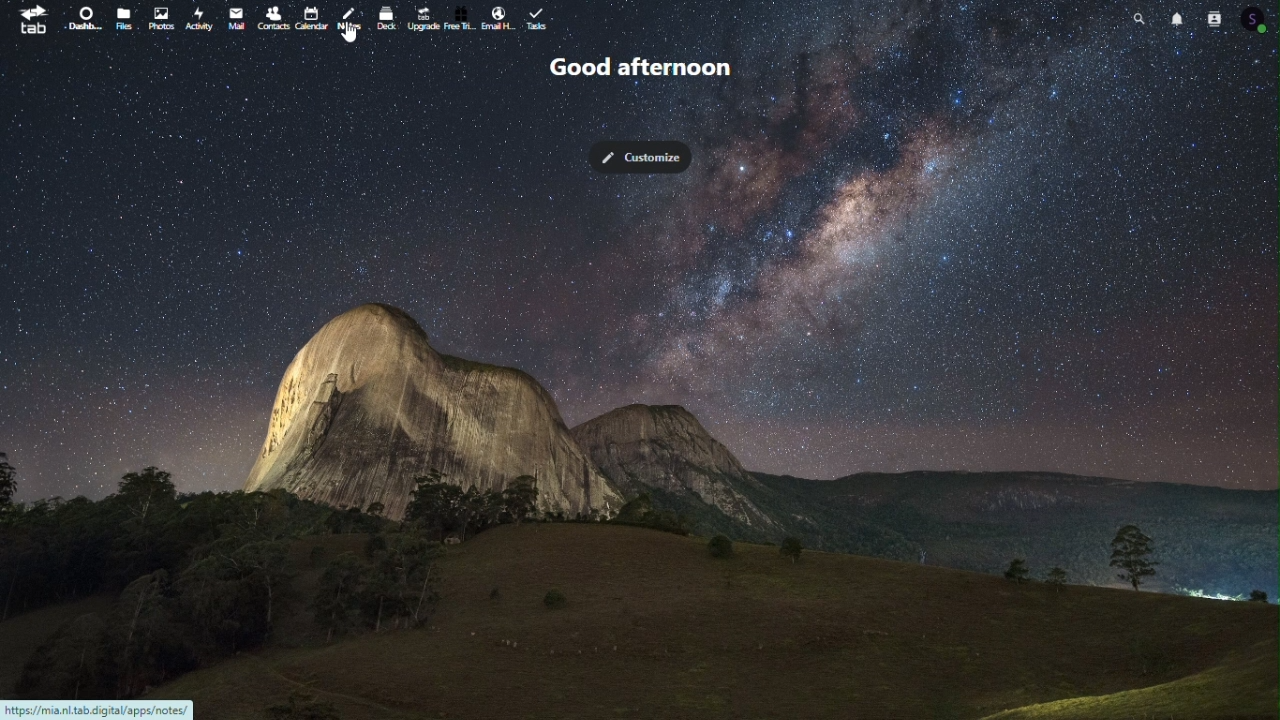  What do you see at coordinates (105, 706) in the screenshot?
I see `URL` at bounding box center [105, 706].